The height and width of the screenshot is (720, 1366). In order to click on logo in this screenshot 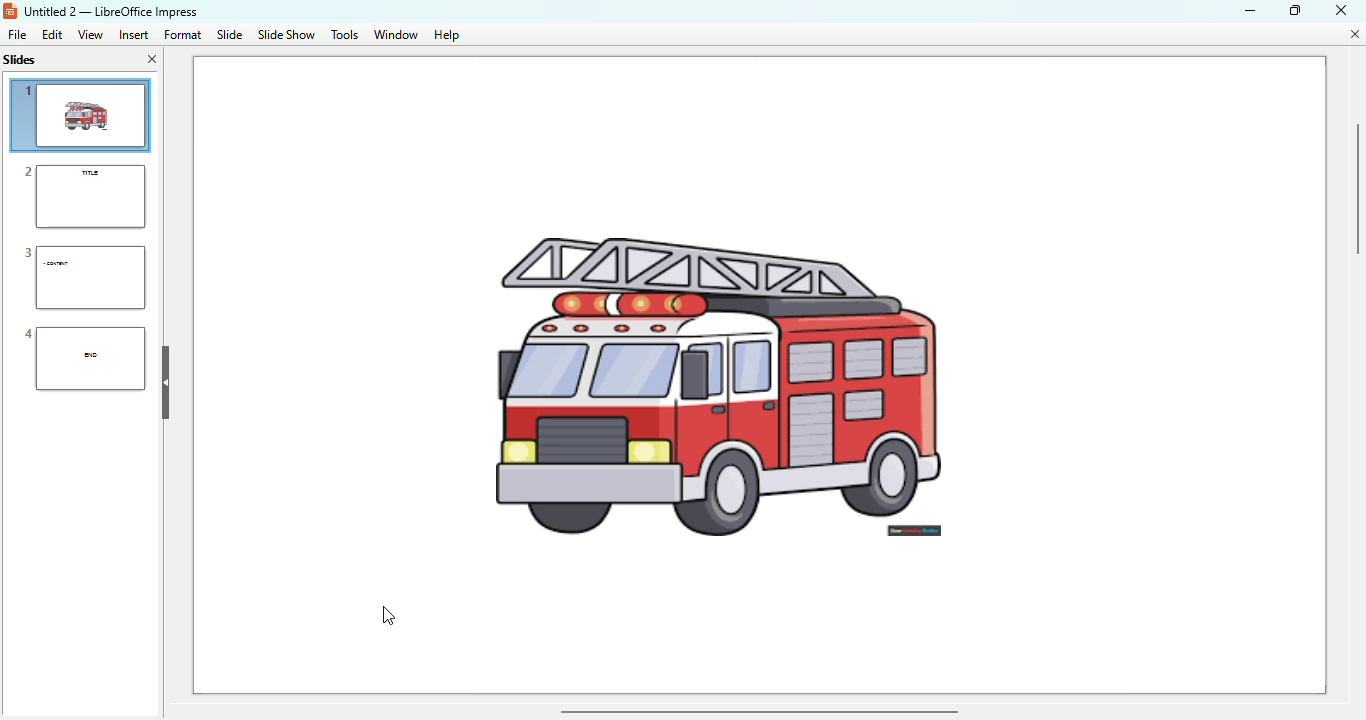, I will do `click(10, 11)`.